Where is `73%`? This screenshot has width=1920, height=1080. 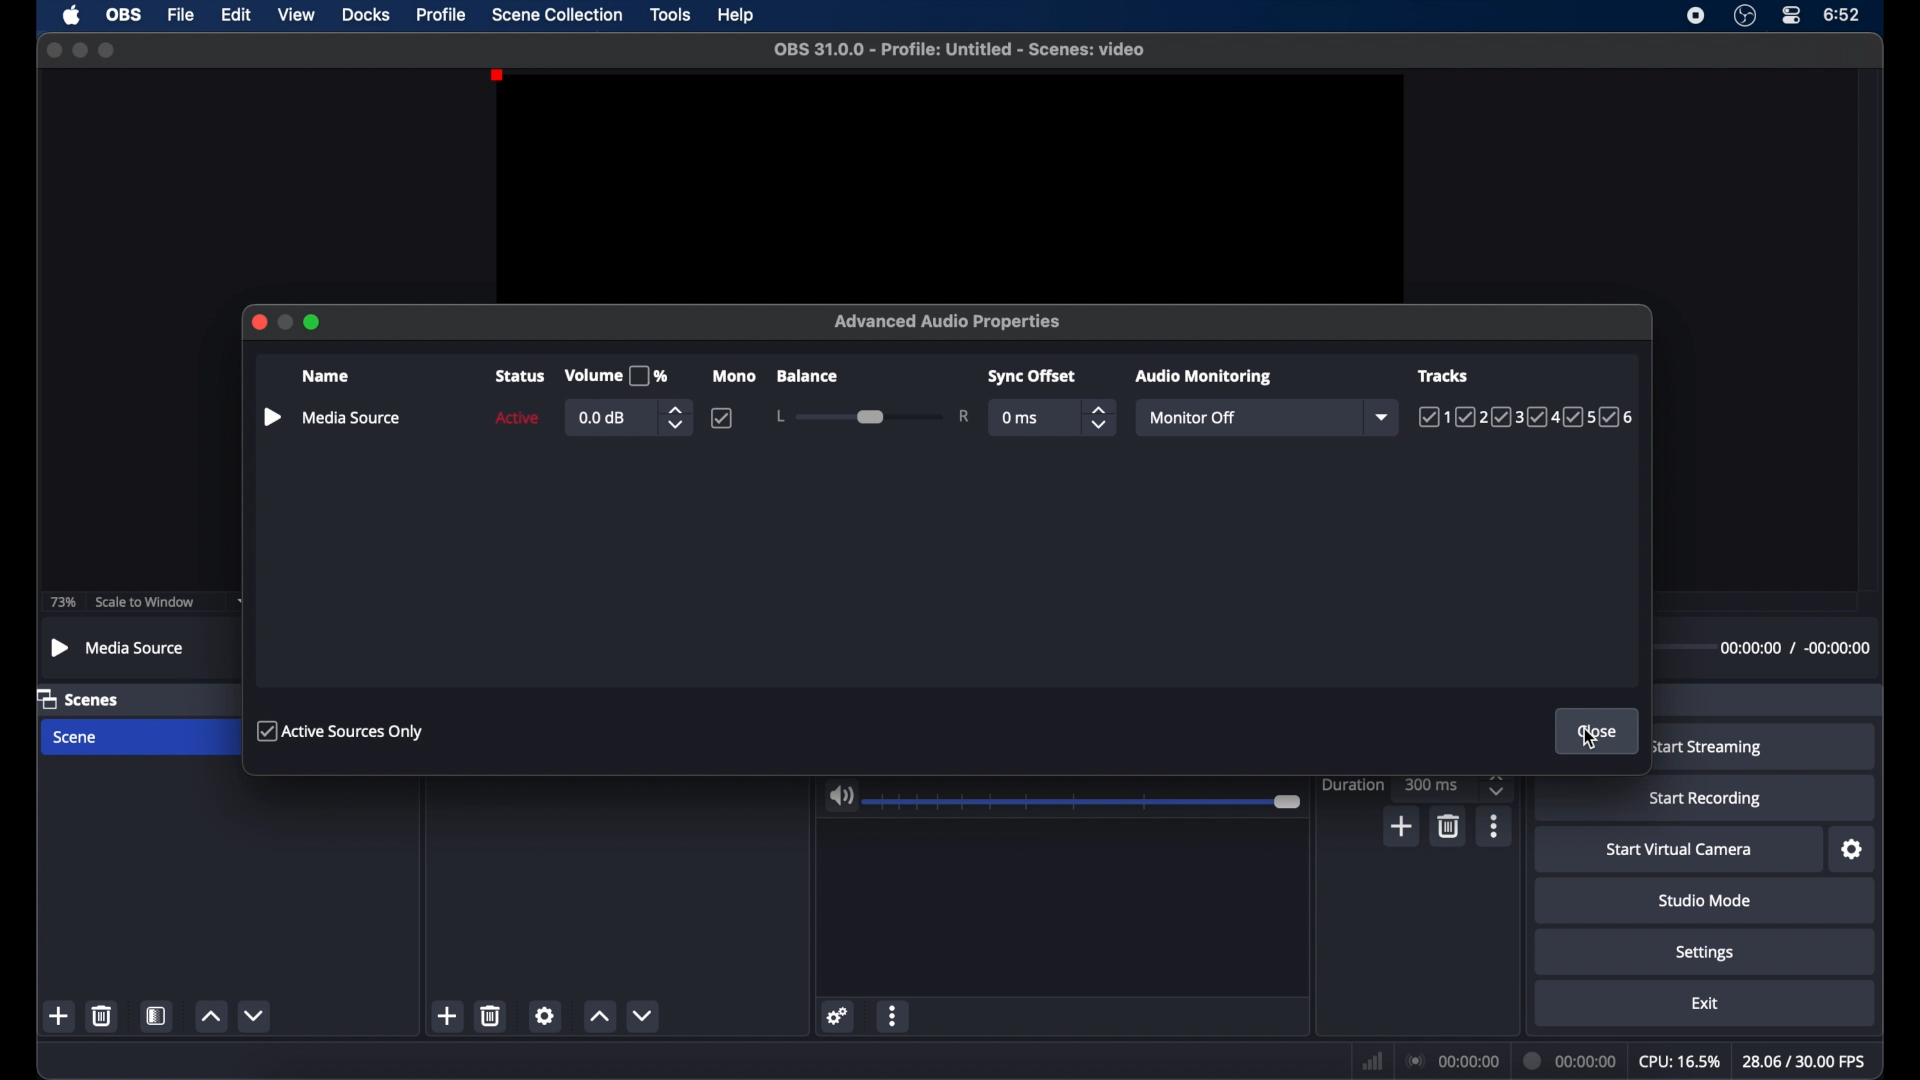 73% is located at coordinates (61, 602).